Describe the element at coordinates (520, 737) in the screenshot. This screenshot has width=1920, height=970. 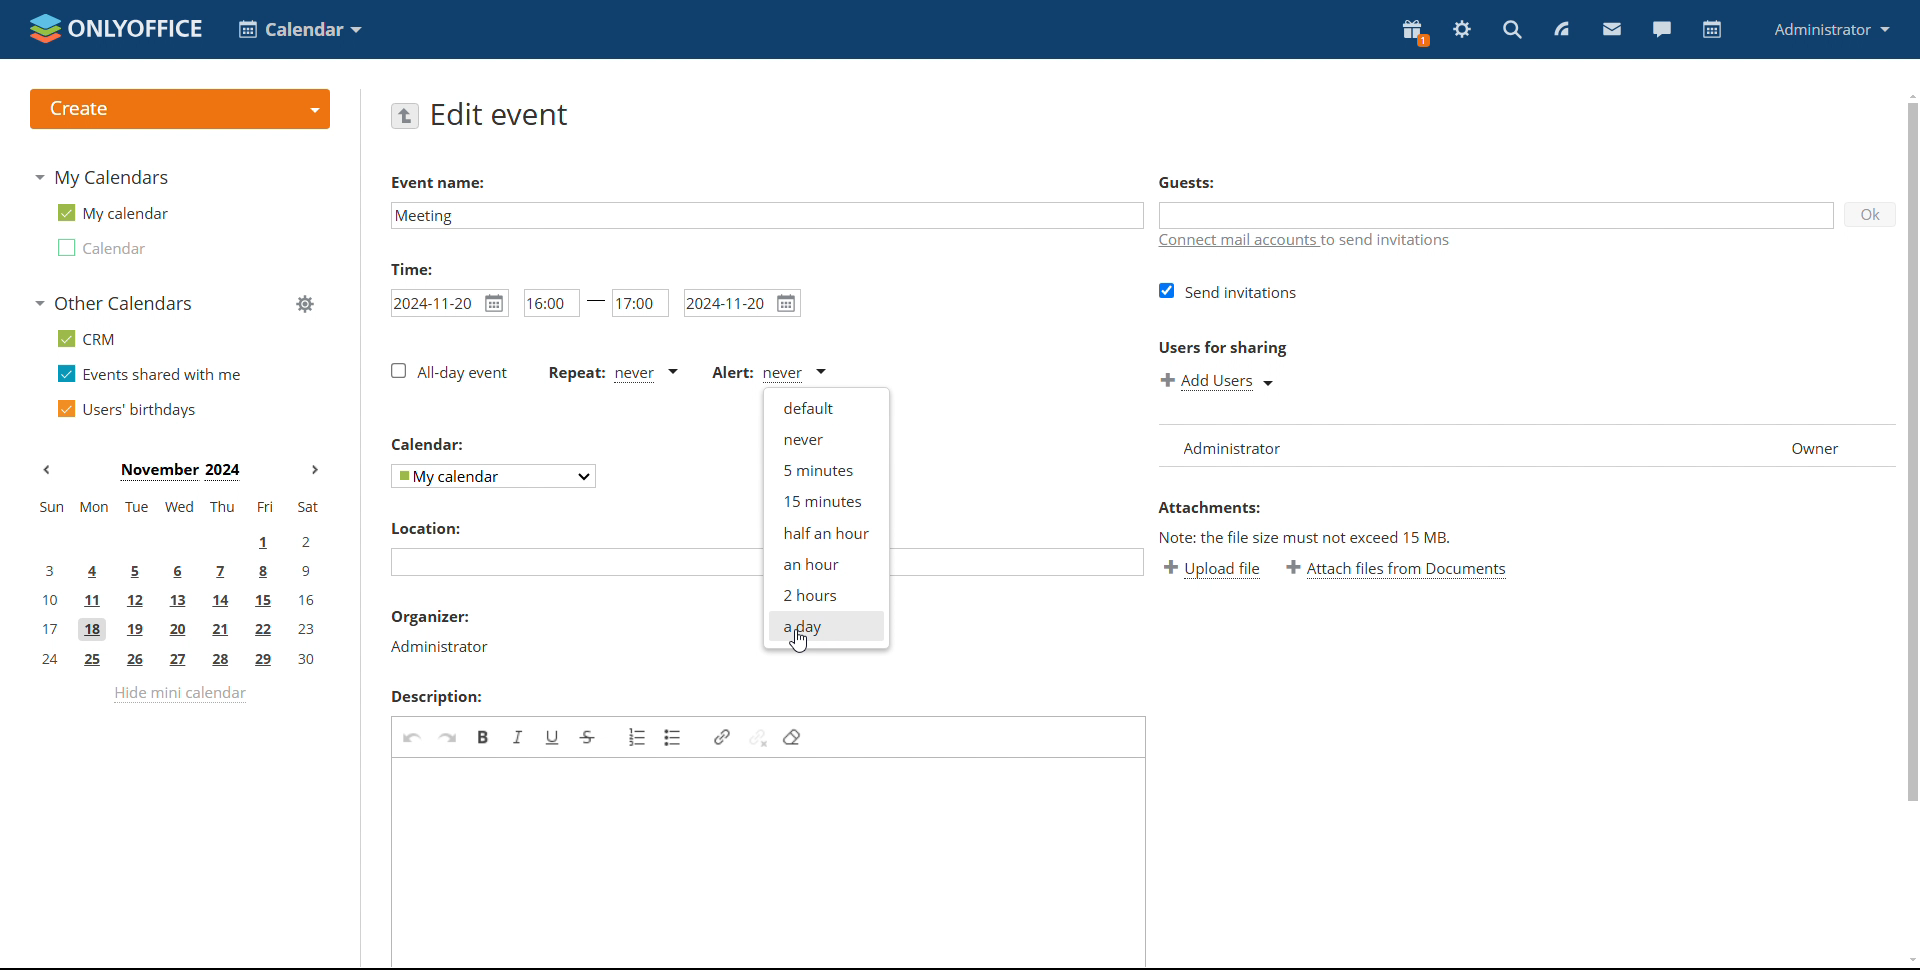
I see `italic` at that location.